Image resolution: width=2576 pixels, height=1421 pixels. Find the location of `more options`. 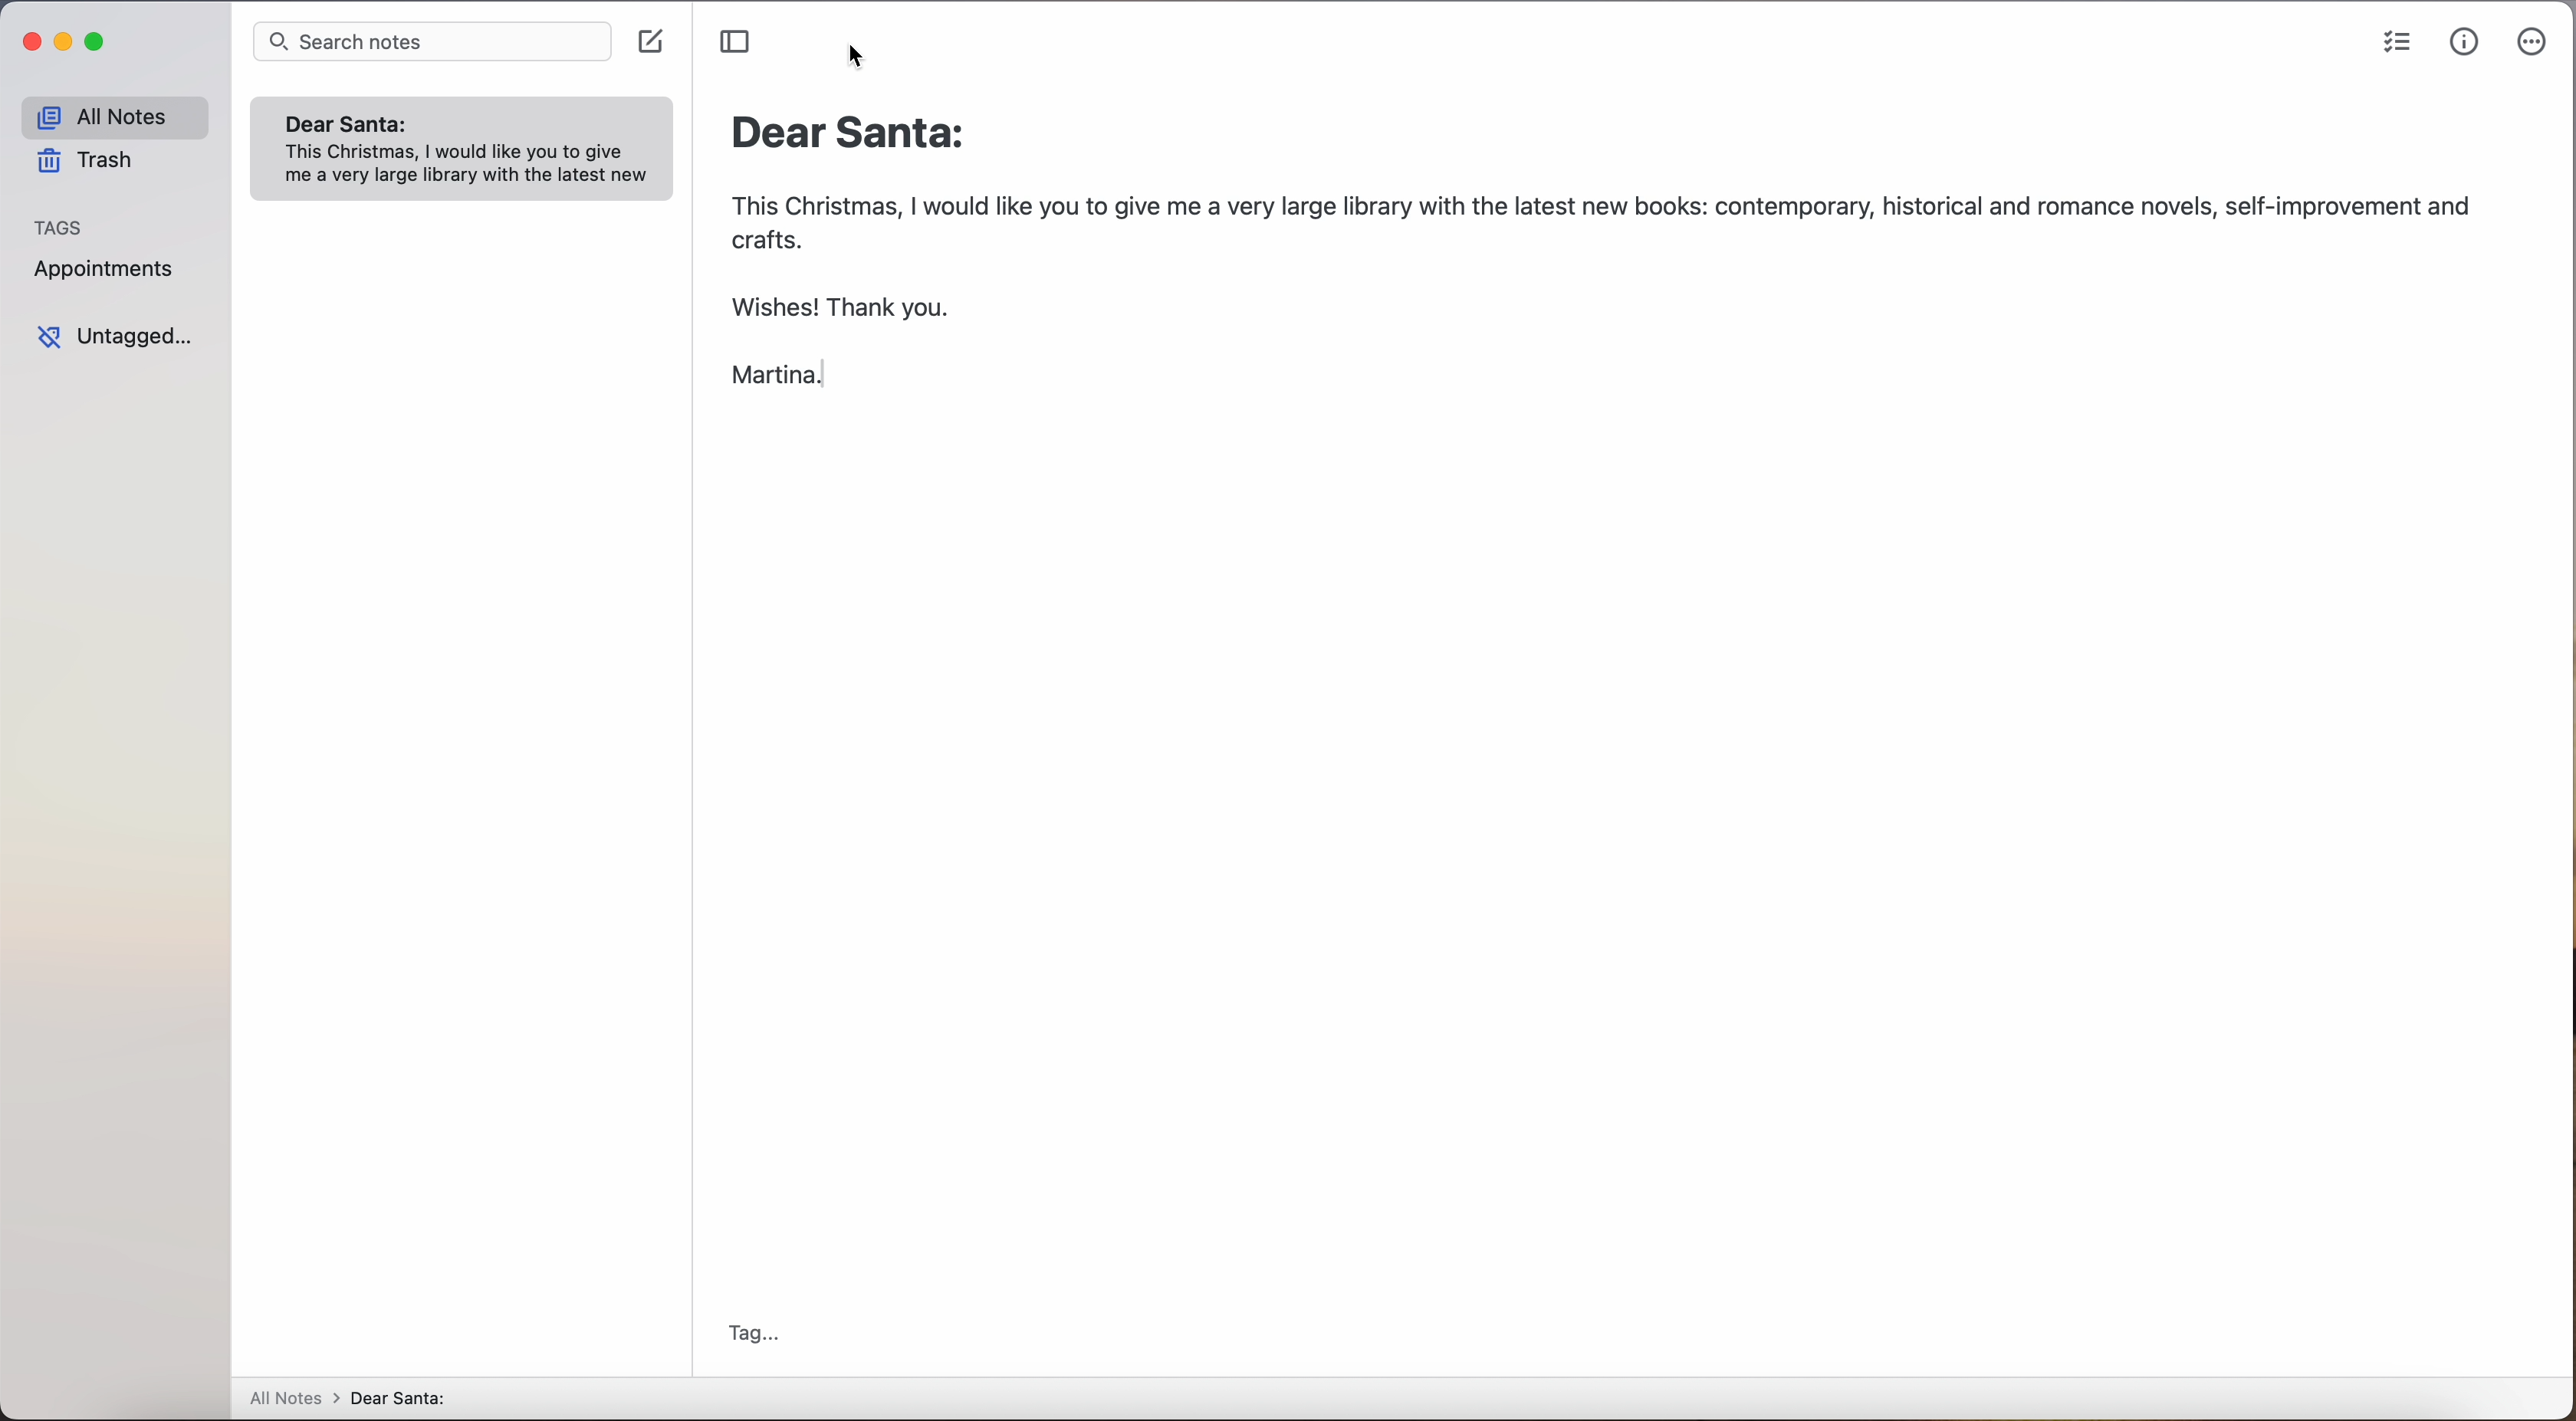

more options is located at coordinates (2536, 41).